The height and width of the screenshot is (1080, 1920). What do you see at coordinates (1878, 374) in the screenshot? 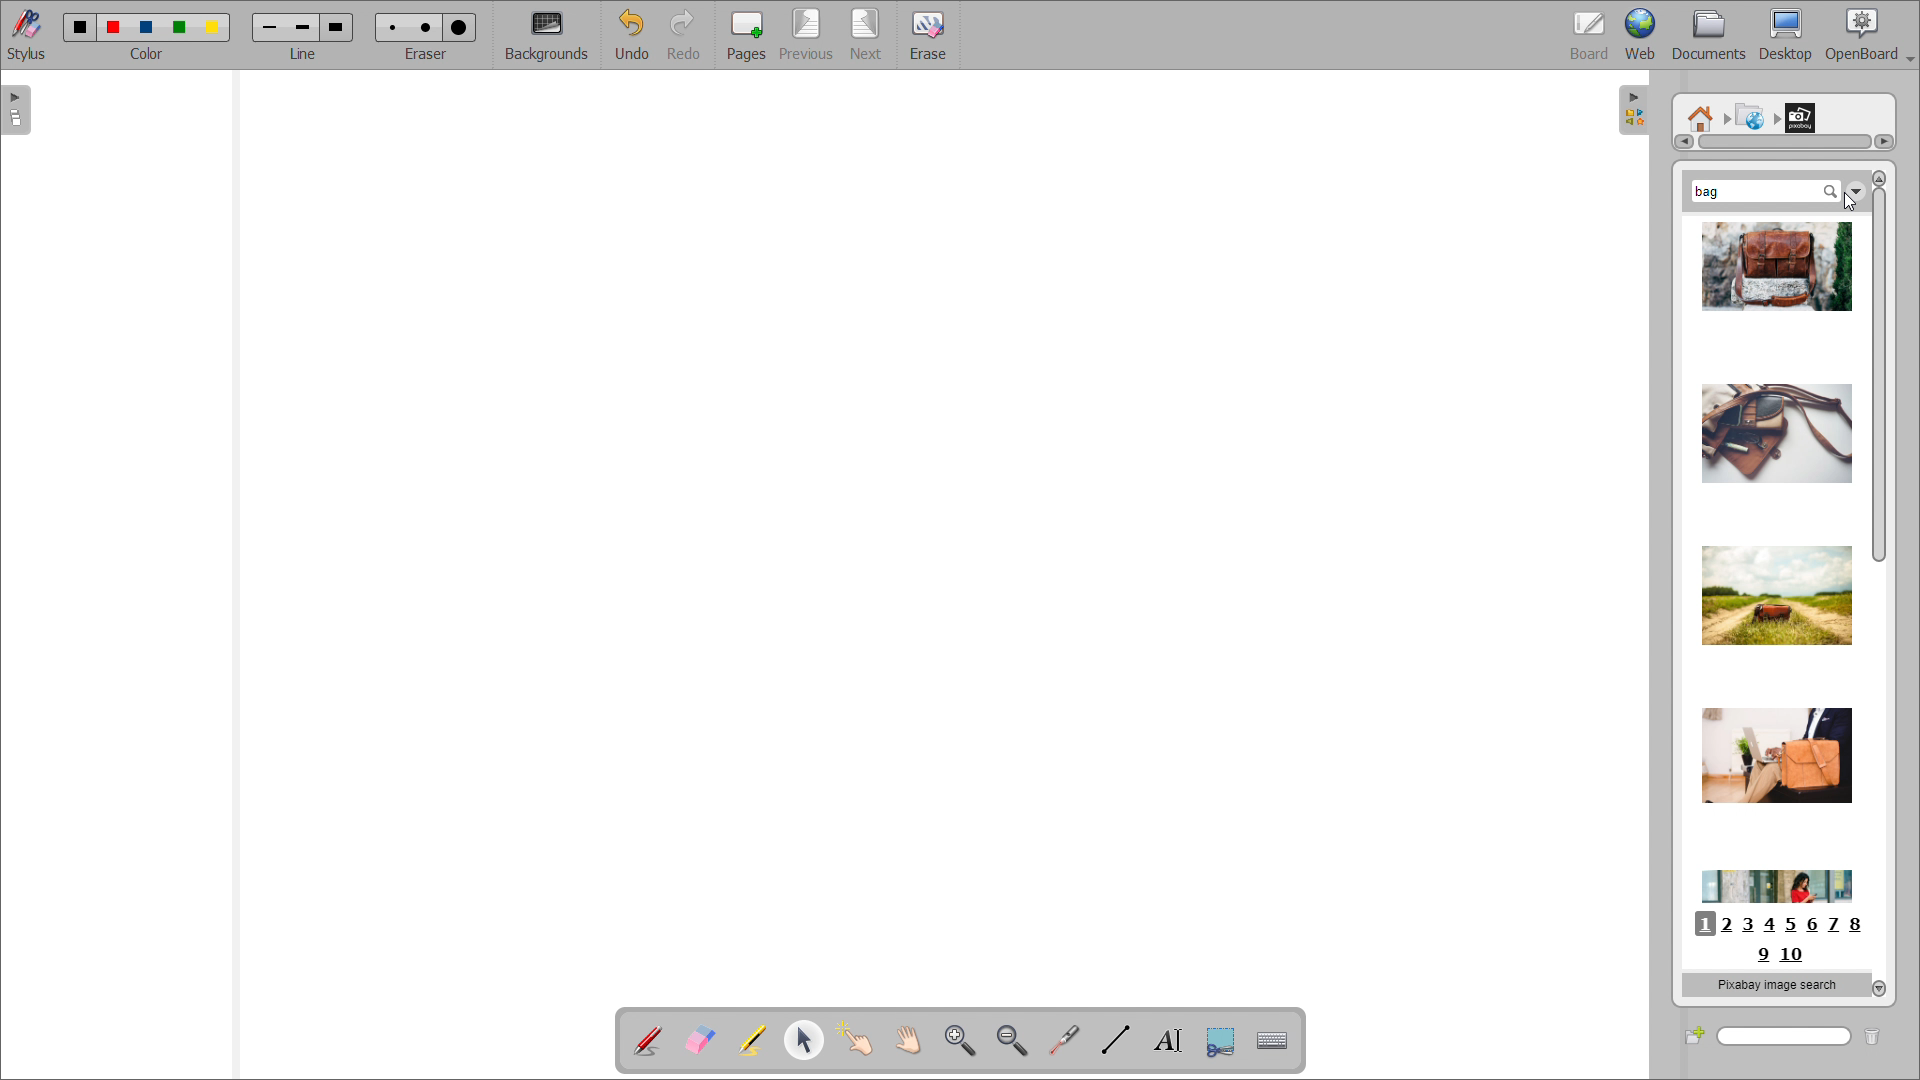
I see `scrollbar` at bounding box center [1878, 374].